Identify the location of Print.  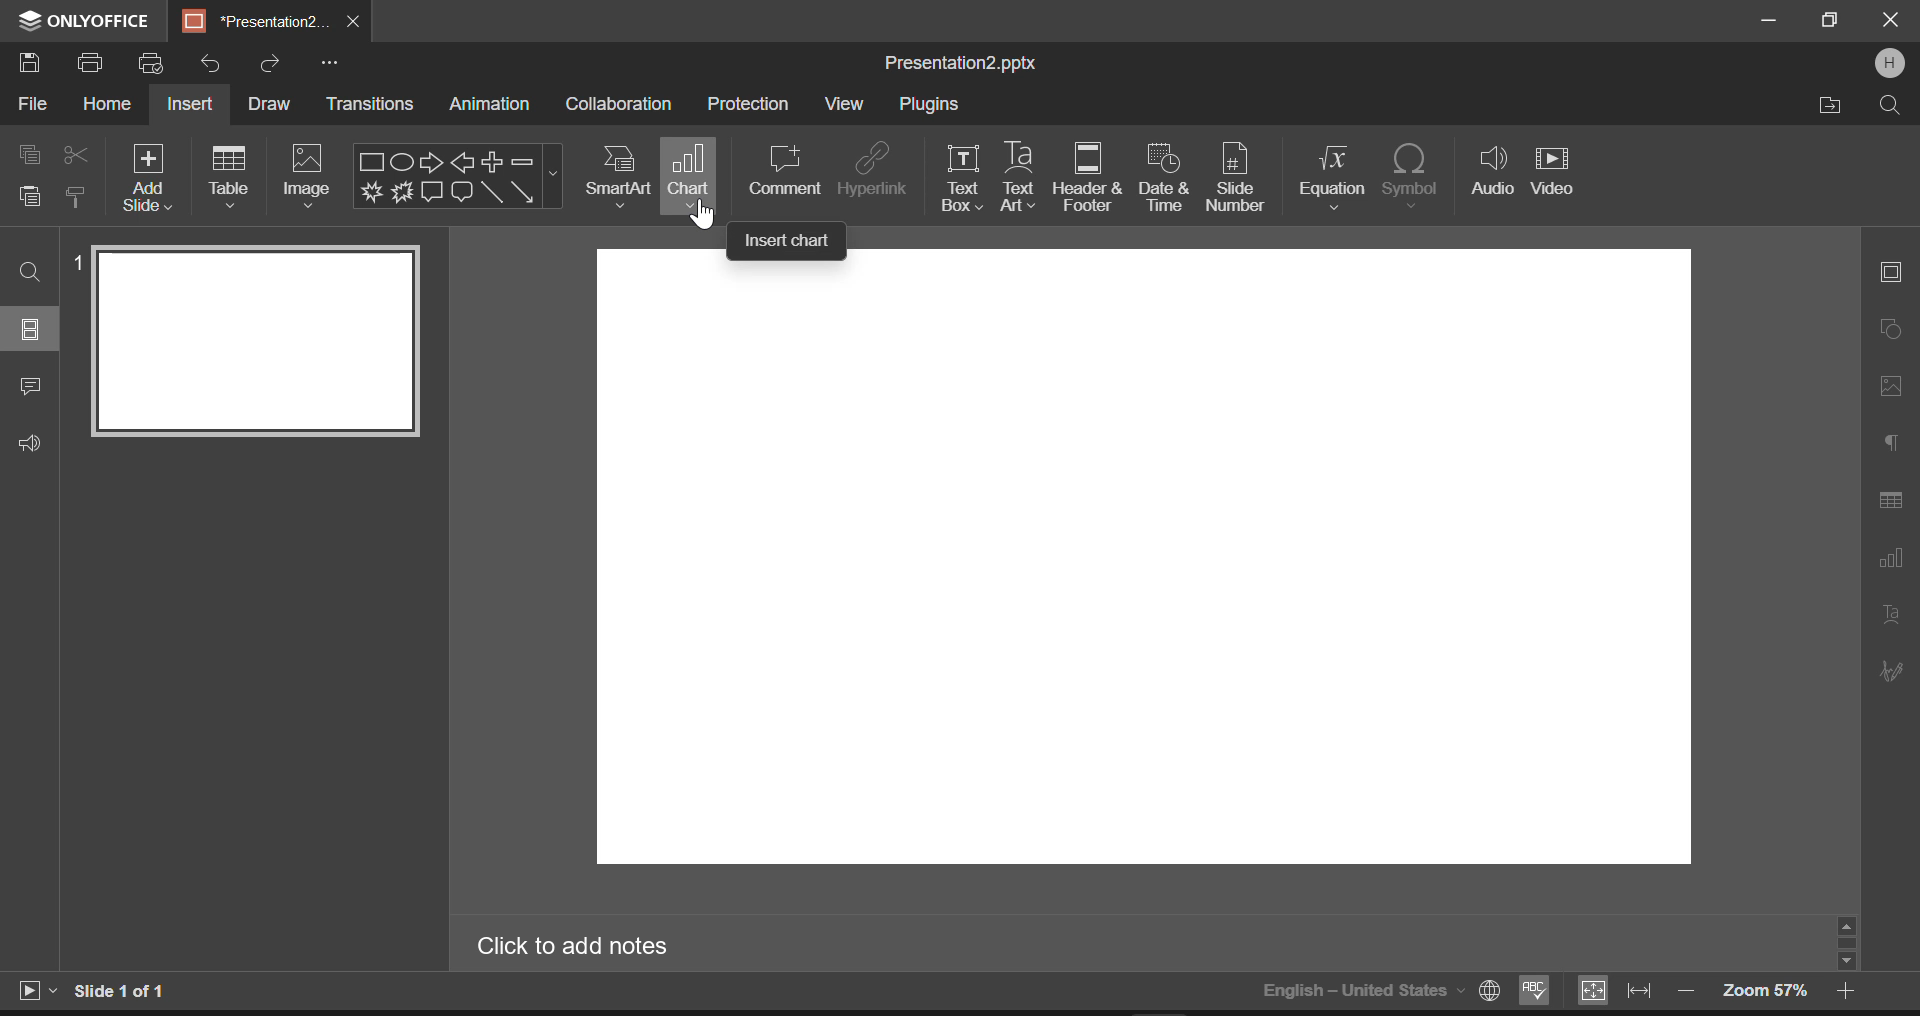
(94, 65).